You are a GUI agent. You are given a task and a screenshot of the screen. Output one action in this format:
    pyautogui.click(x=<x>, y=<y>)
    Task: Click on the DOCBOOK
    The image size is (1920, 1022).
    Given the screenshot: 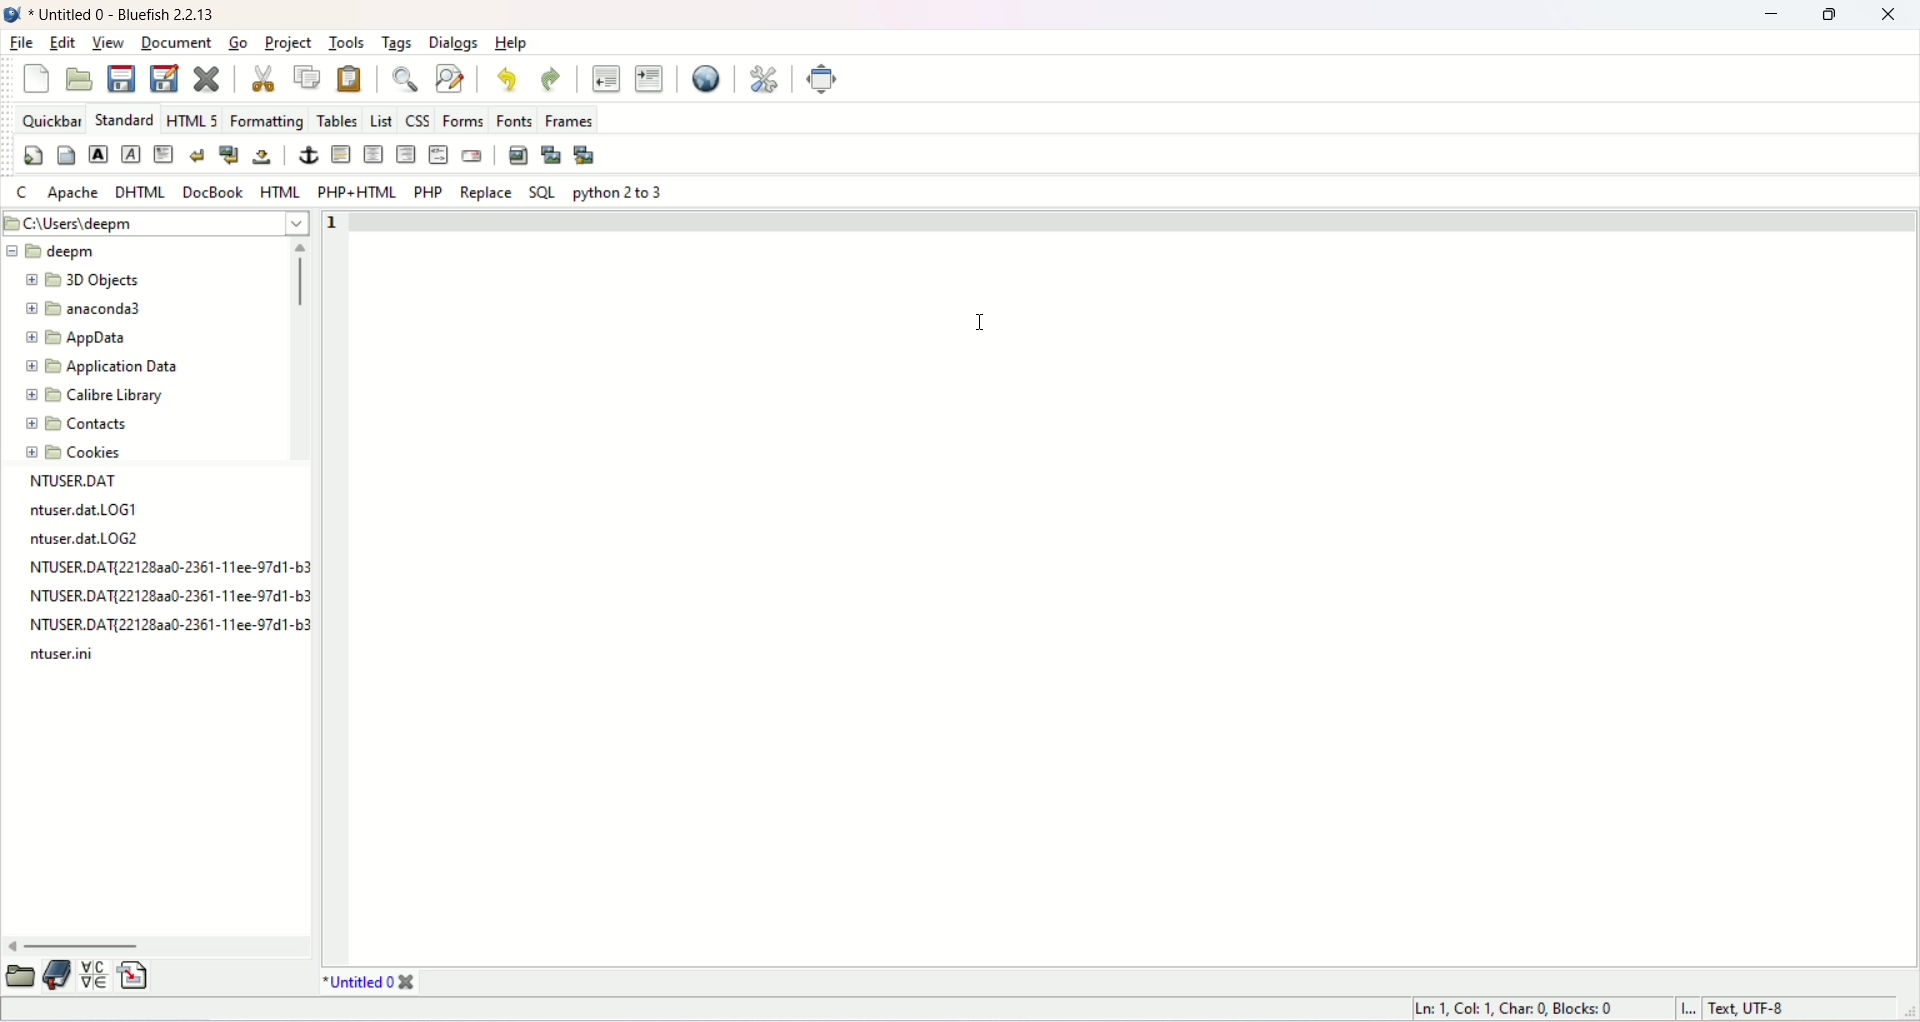 What is the action you would take?
    pyautogui.click(x=206, y=195)
    